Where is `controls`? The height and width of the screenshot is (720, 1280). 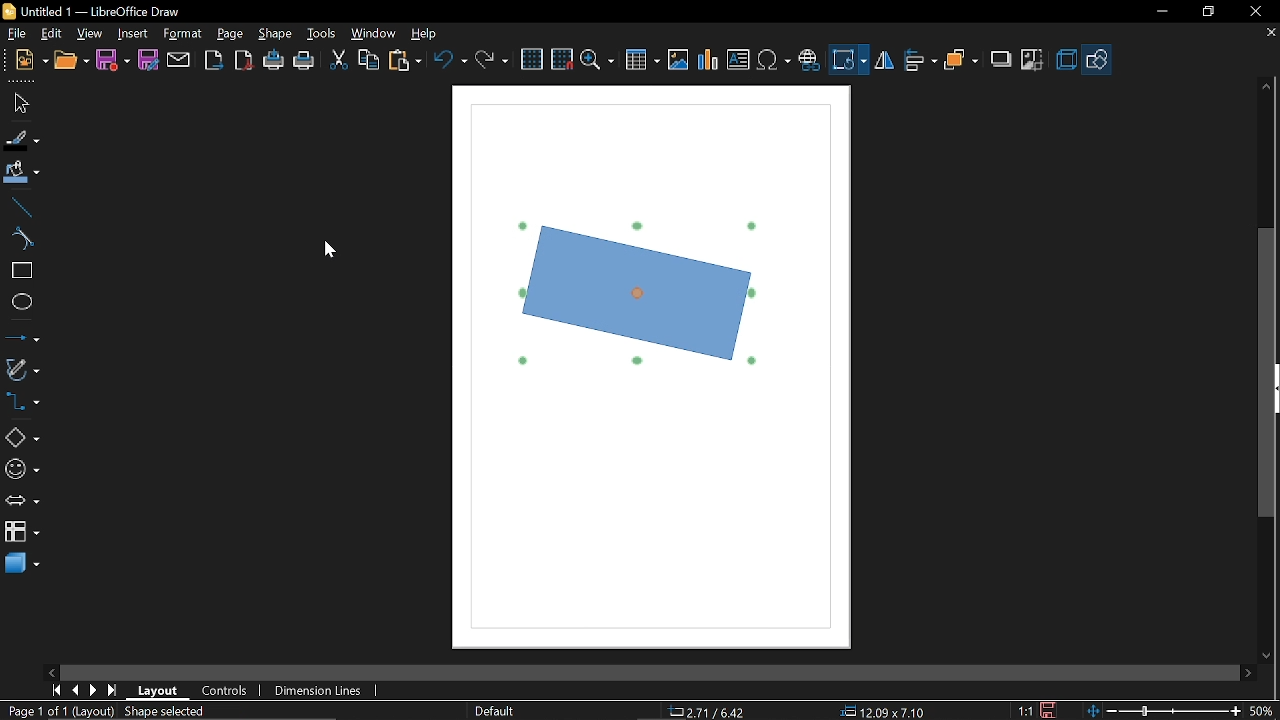
controls is located at coordinates (226, 693).